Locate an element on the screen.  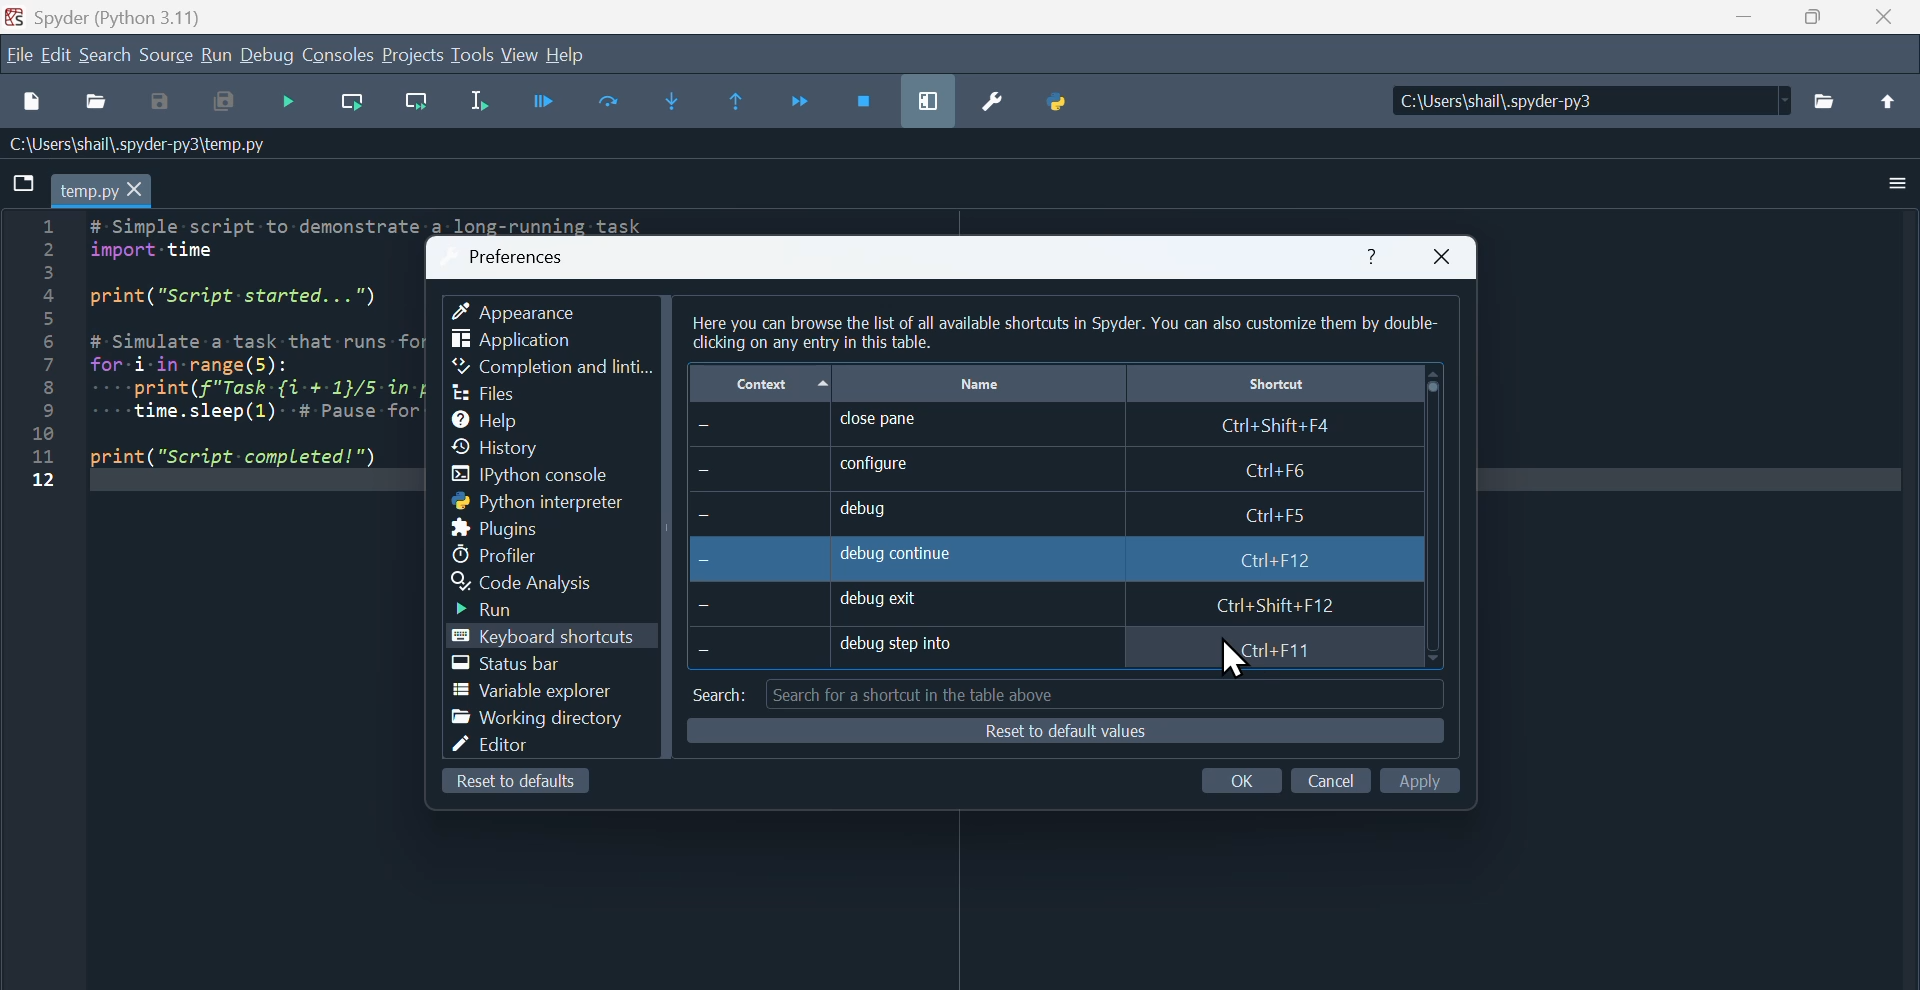
Run current cell is located at coordinates (610, 102).